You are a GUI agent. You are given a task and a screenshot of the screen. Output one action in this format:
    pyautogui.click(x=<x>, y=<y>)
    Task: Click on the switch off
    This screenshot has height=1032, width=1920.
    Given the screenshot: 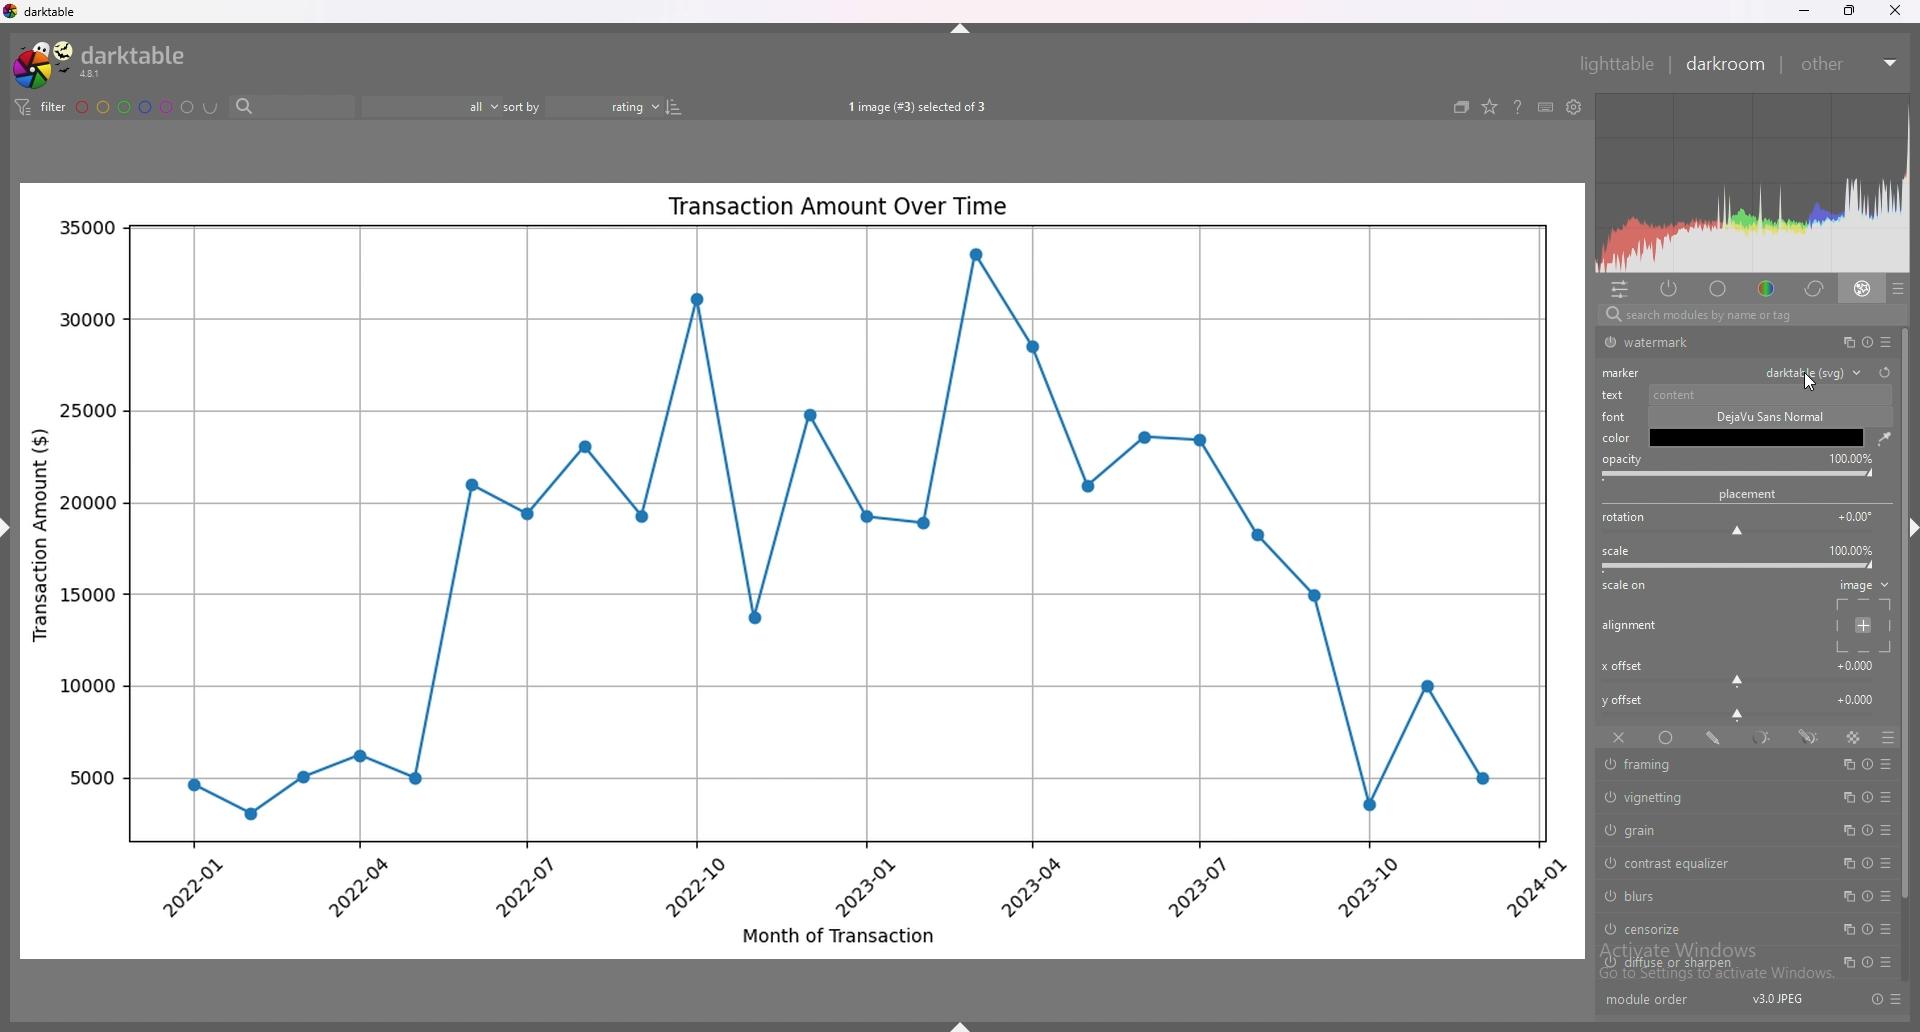 What is the action you would take?
    pyautogui.click(x=1609, y=766)
    